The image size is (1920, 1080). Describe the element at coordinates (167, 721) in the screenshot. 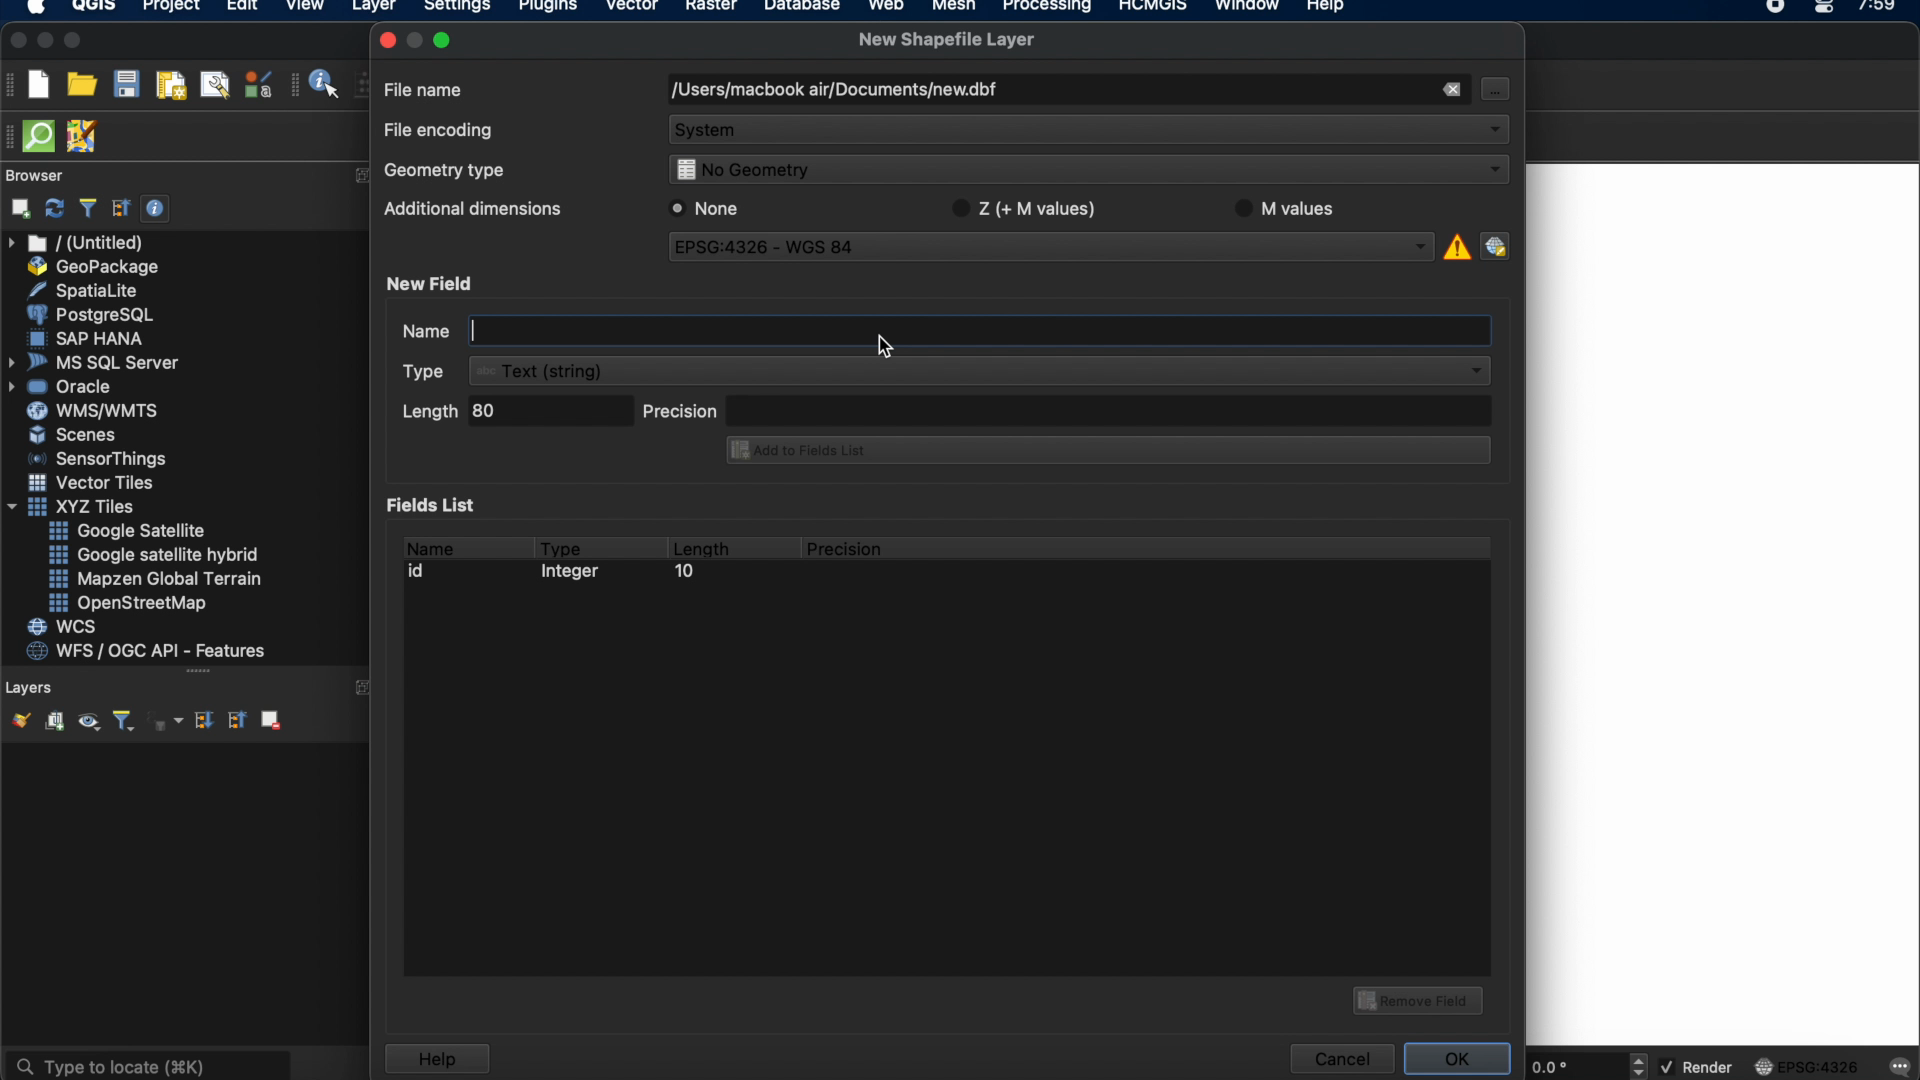

I see `filter legend by expression` at that location.